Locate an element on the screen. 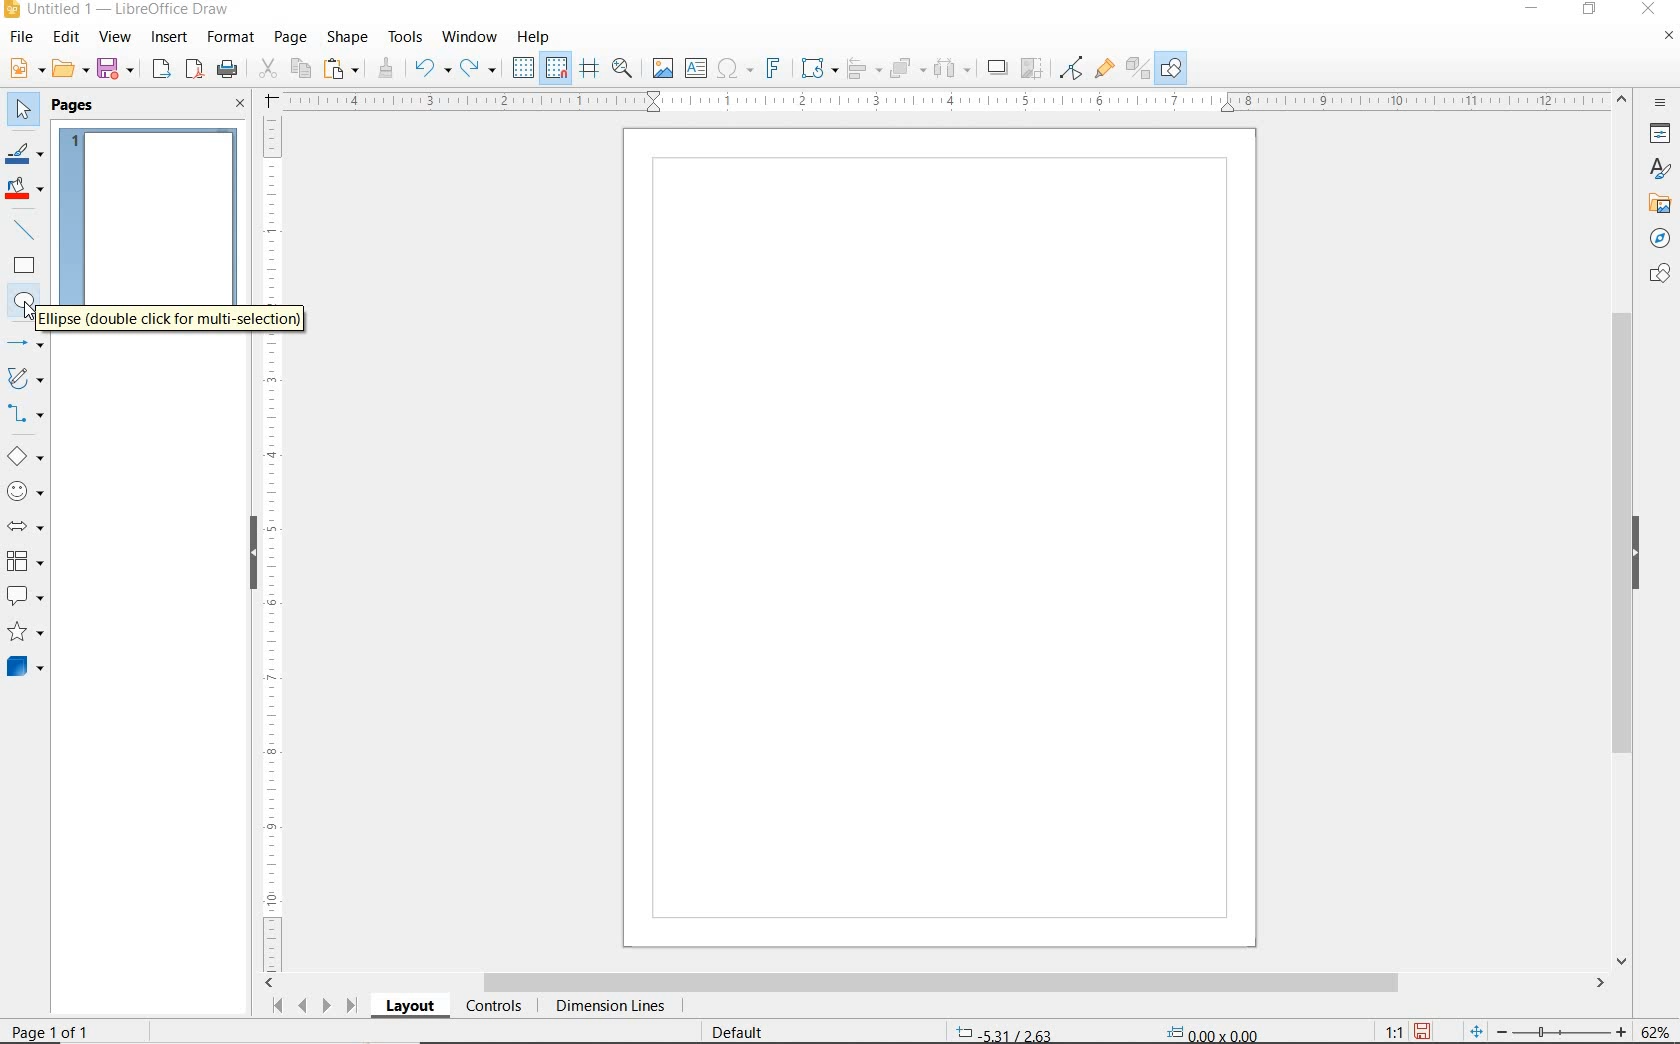  INSERT SPECIAL CHARACTERS is located at coordinates (732, 70).